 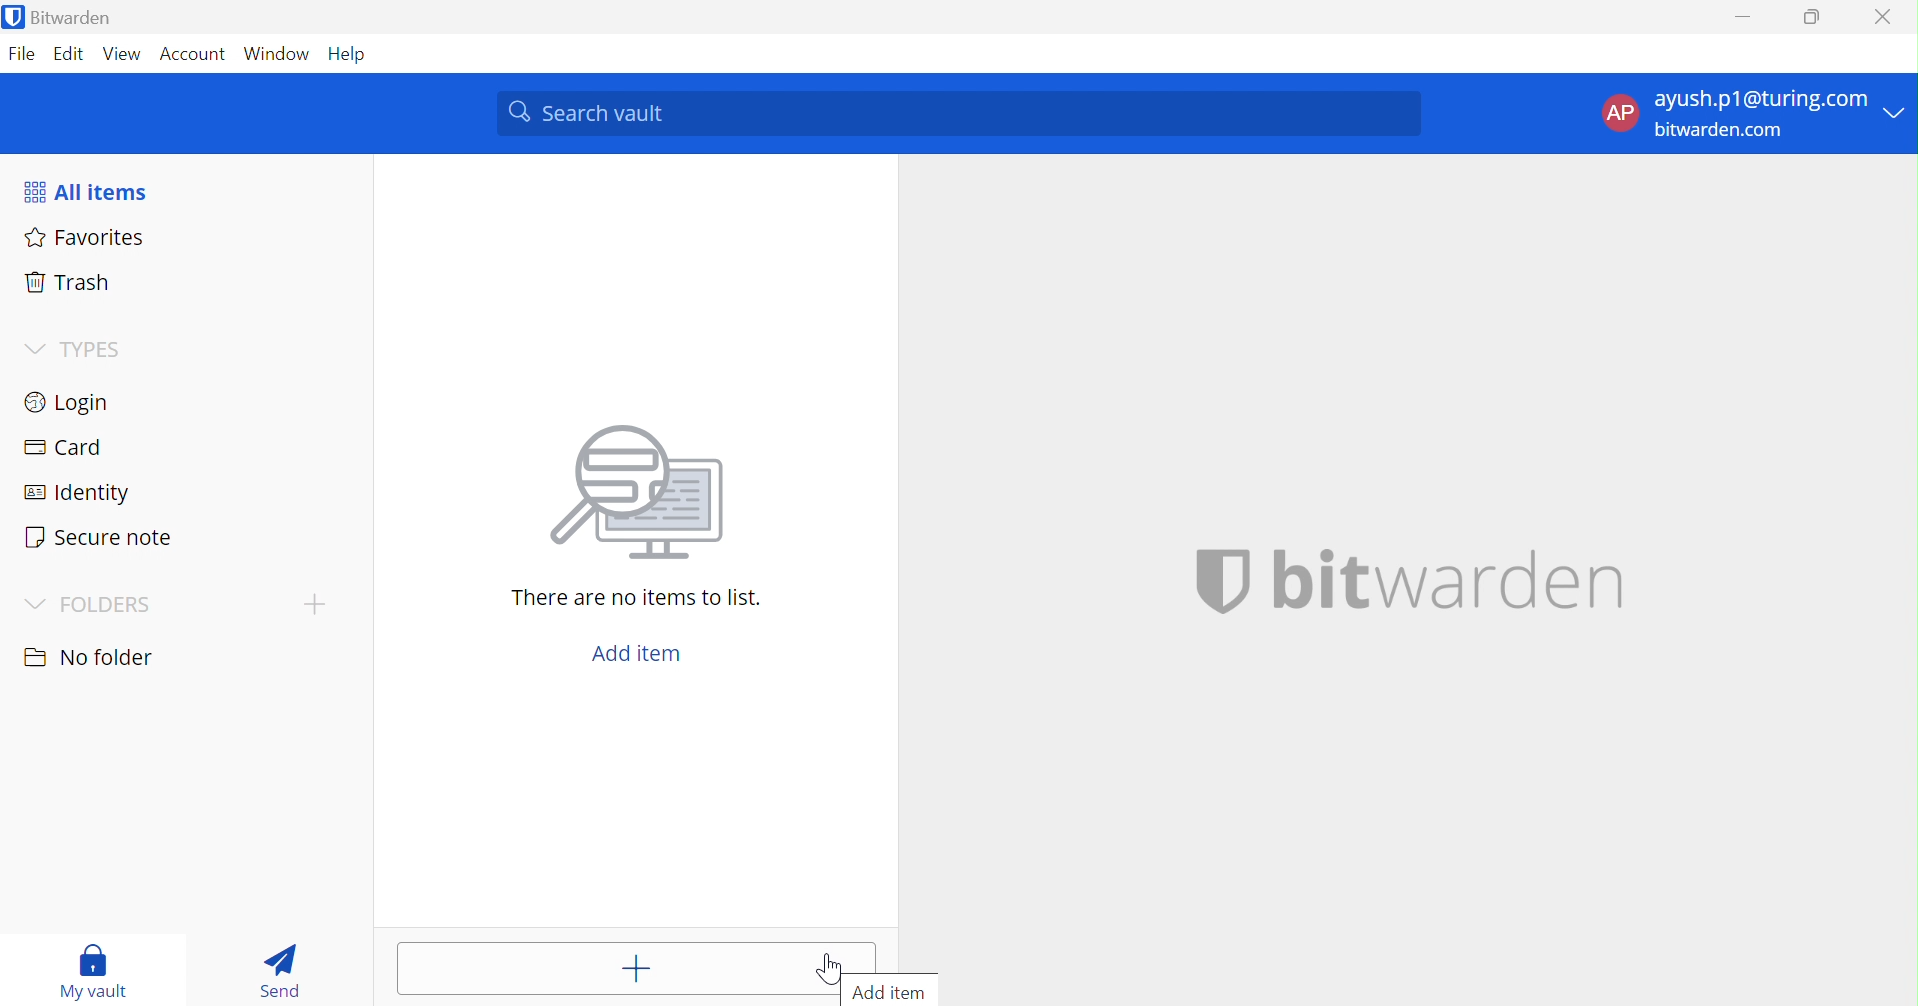 What do you see at coordinates (956, 112) in the screenshot?
I see `Search vault` at bounding box center [956, 112].